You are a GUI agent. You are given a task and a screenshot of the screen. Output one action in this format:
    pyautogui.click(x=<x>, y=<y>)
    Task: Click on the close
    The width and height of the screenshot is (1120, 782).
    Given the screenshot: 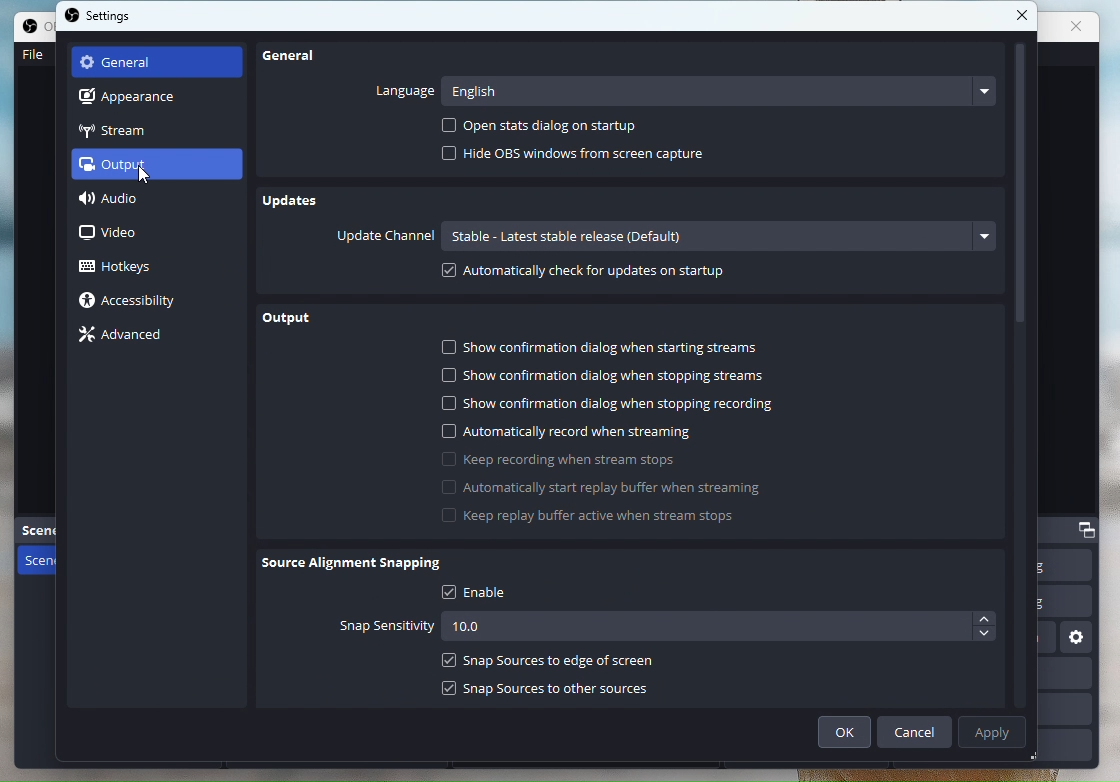 What is the action you would take?
    pyautogui.click(x=1082, y=27)
    